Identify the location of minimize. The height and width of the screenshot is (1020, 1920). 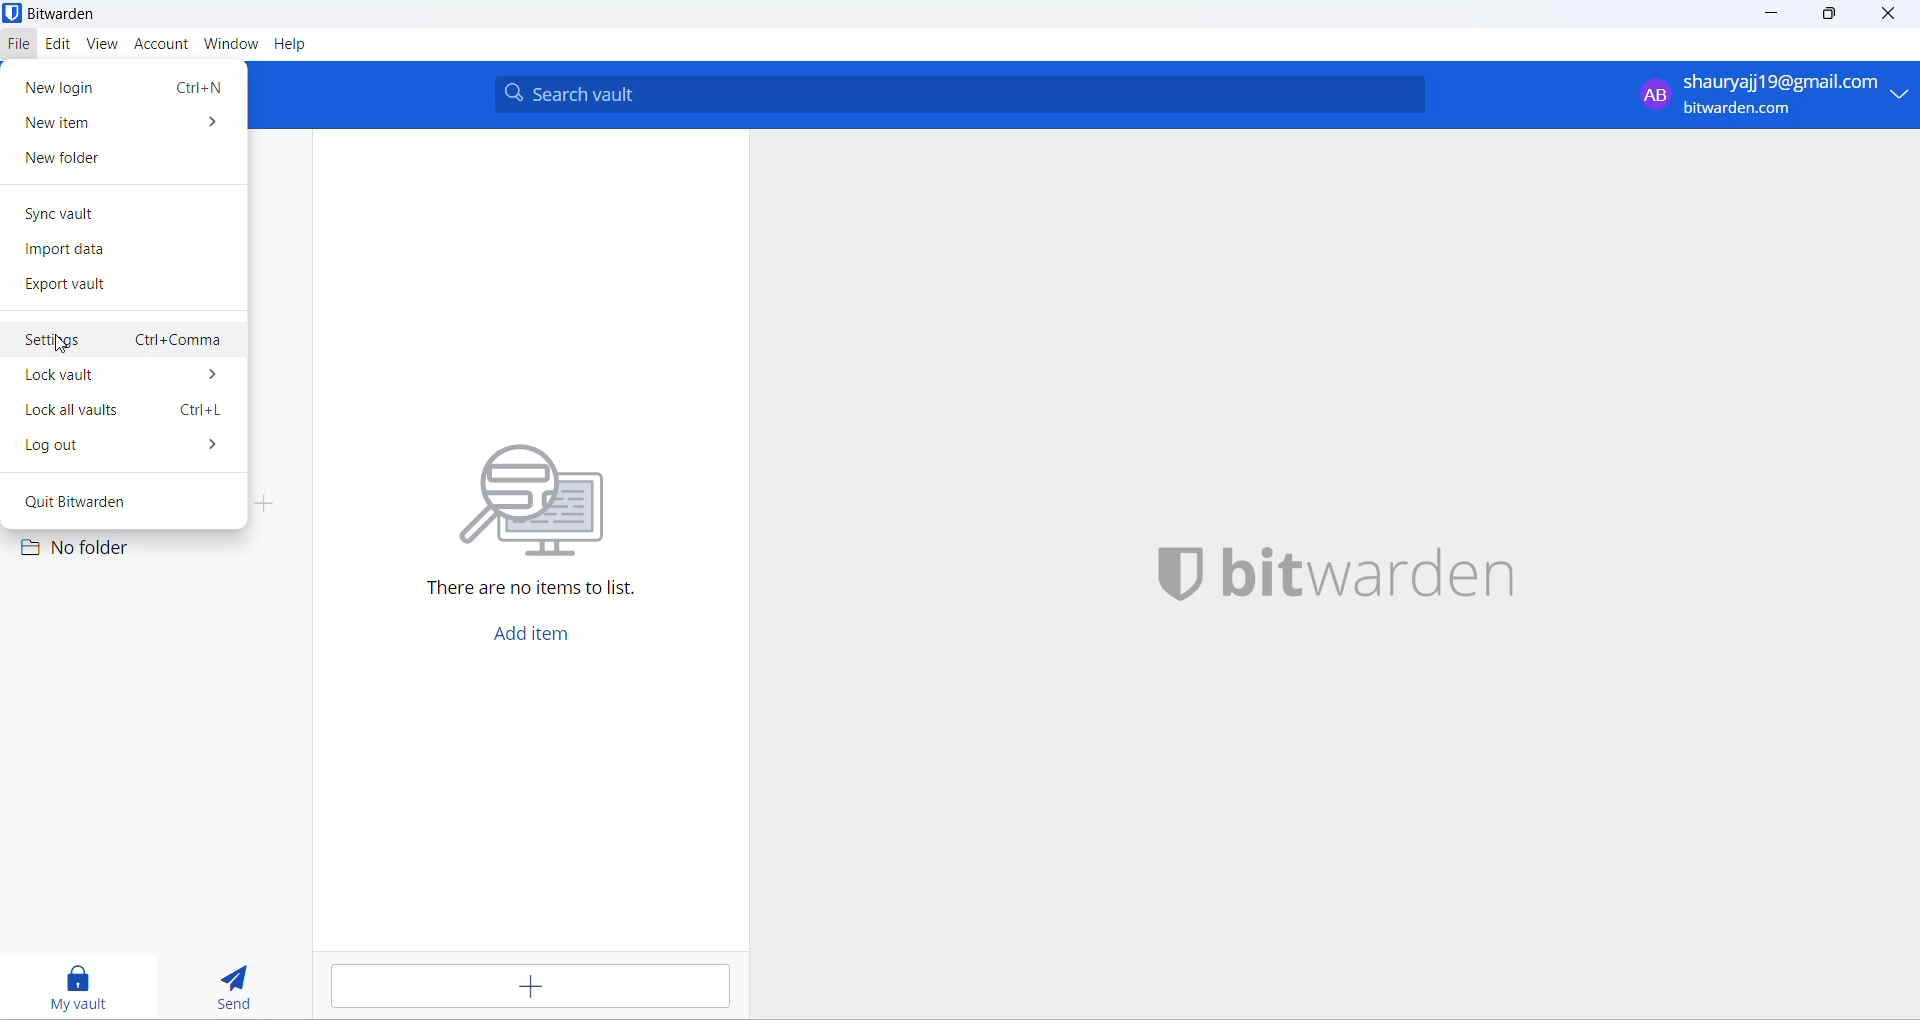
(1779, 16).